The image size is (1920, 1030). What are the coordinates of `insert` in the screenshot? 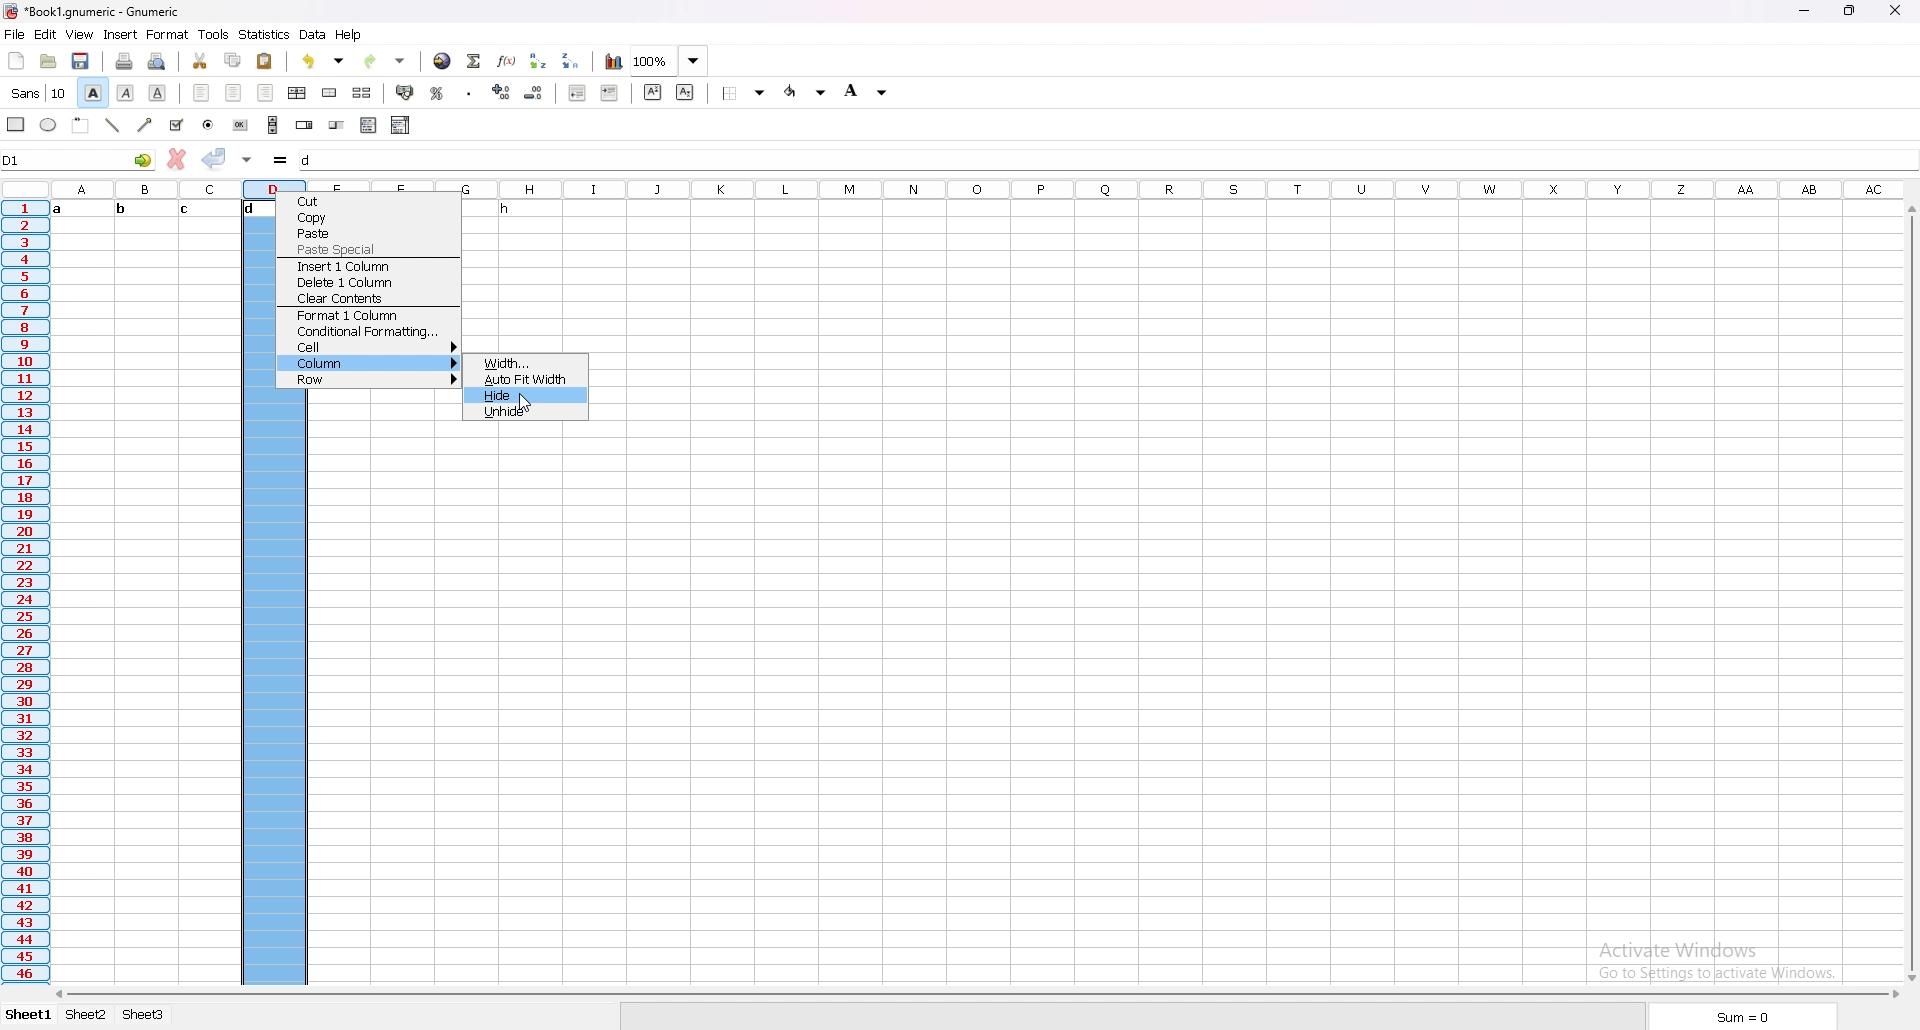 It's located at (121, 34).